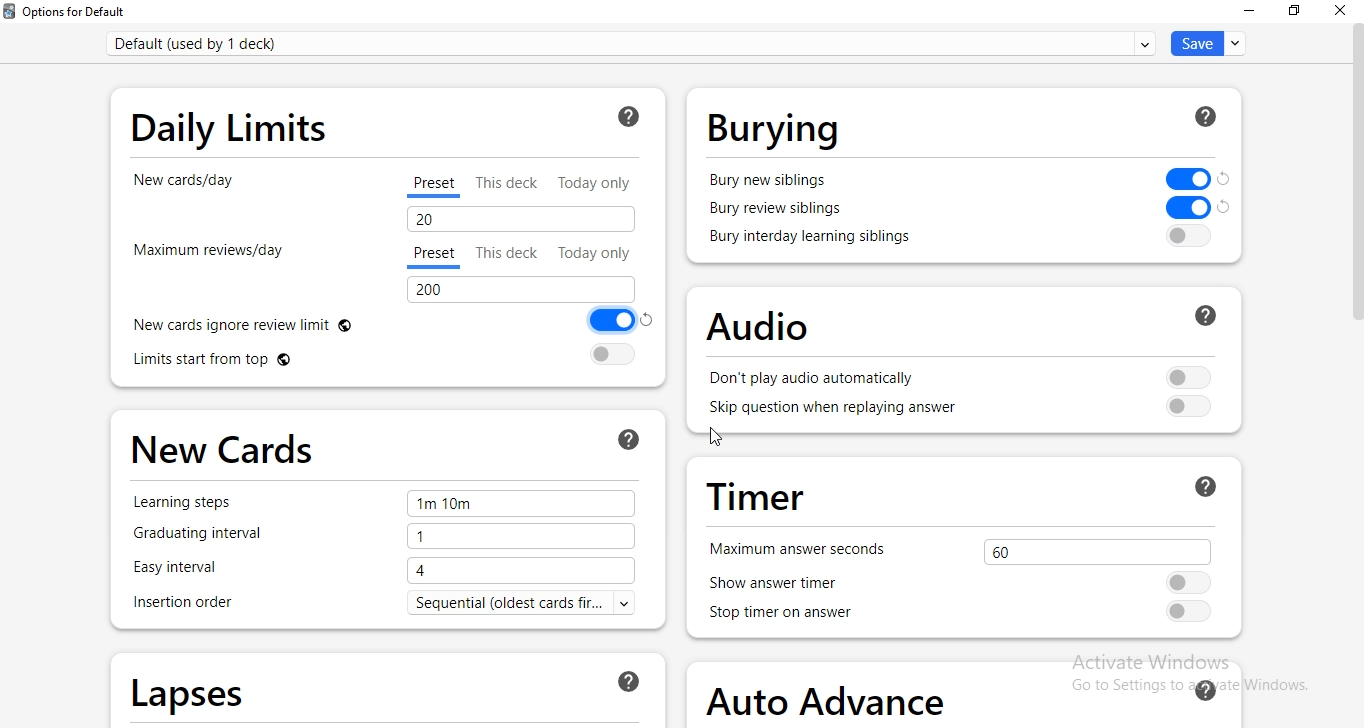 This screenshot has width=1364, height=728. What do you see at coordinates (635, 42) in the screenshot?
I see `default (used bu 1 deck)` at bounding box center [635, 42].